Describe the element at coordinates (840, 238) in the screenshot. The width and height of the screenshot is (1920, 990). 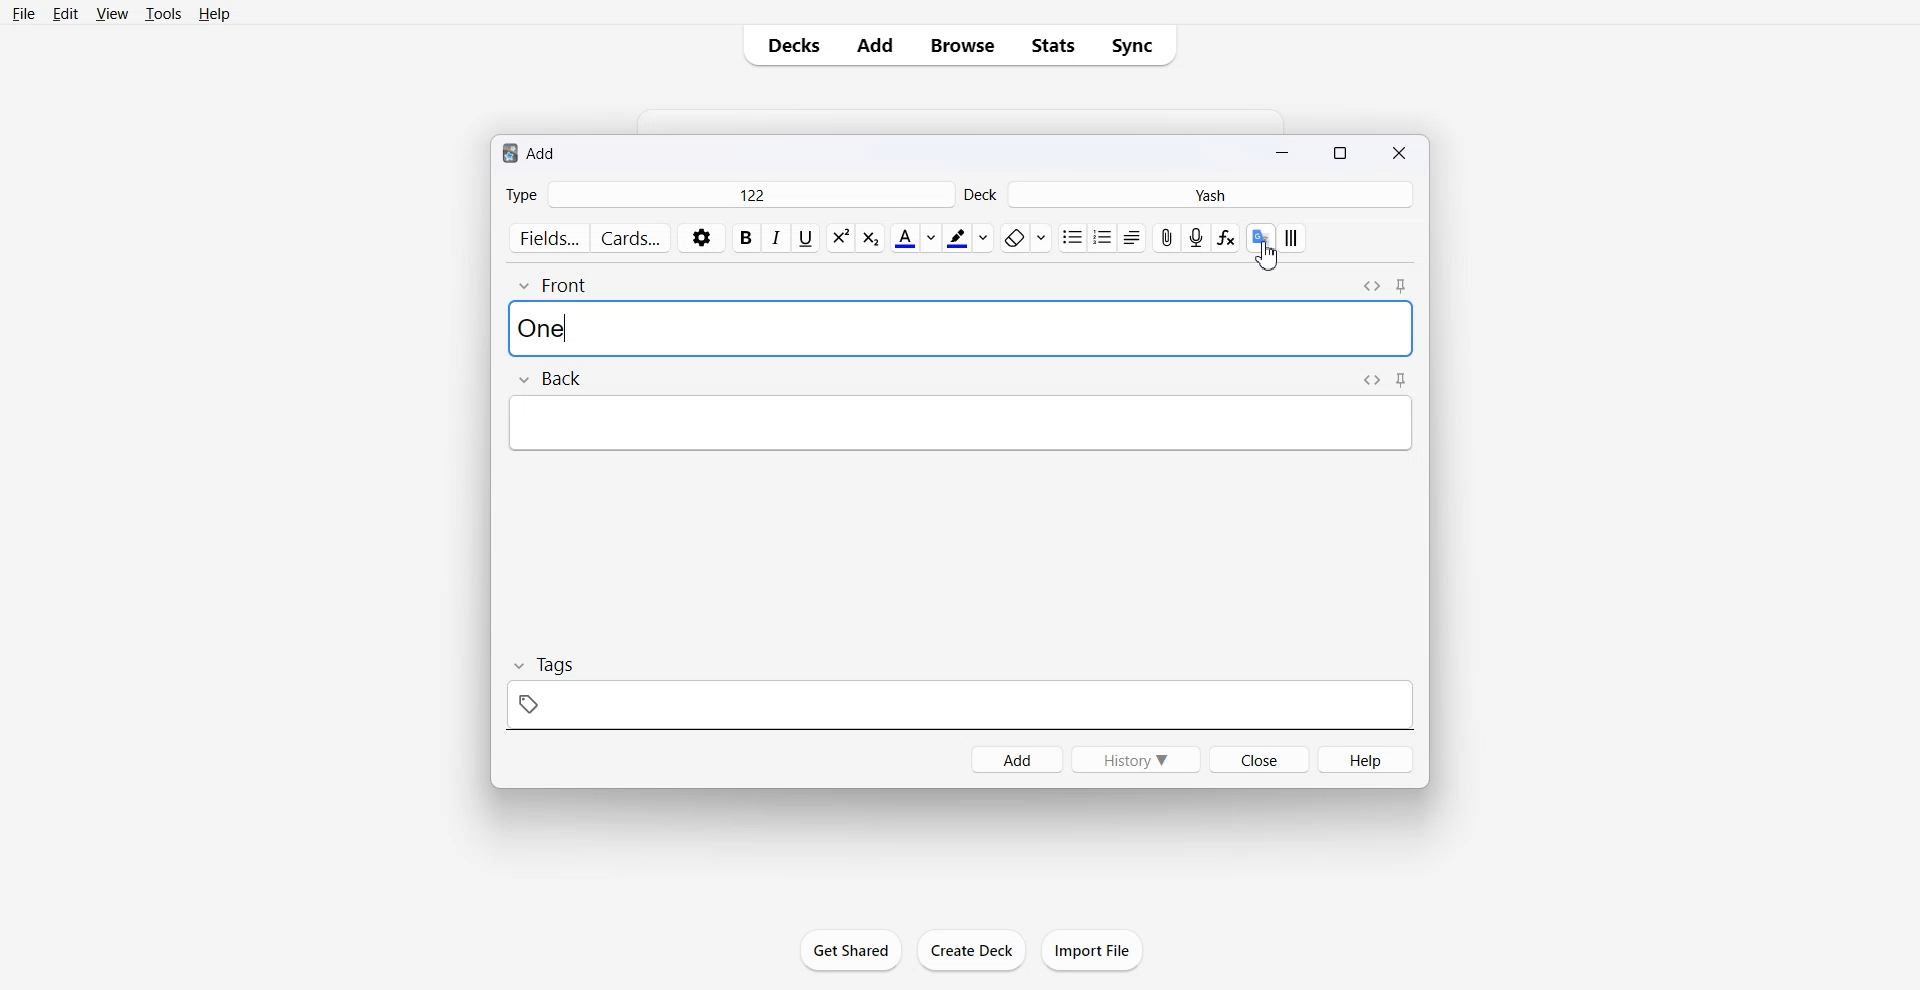
I see `Subscript` at that location.